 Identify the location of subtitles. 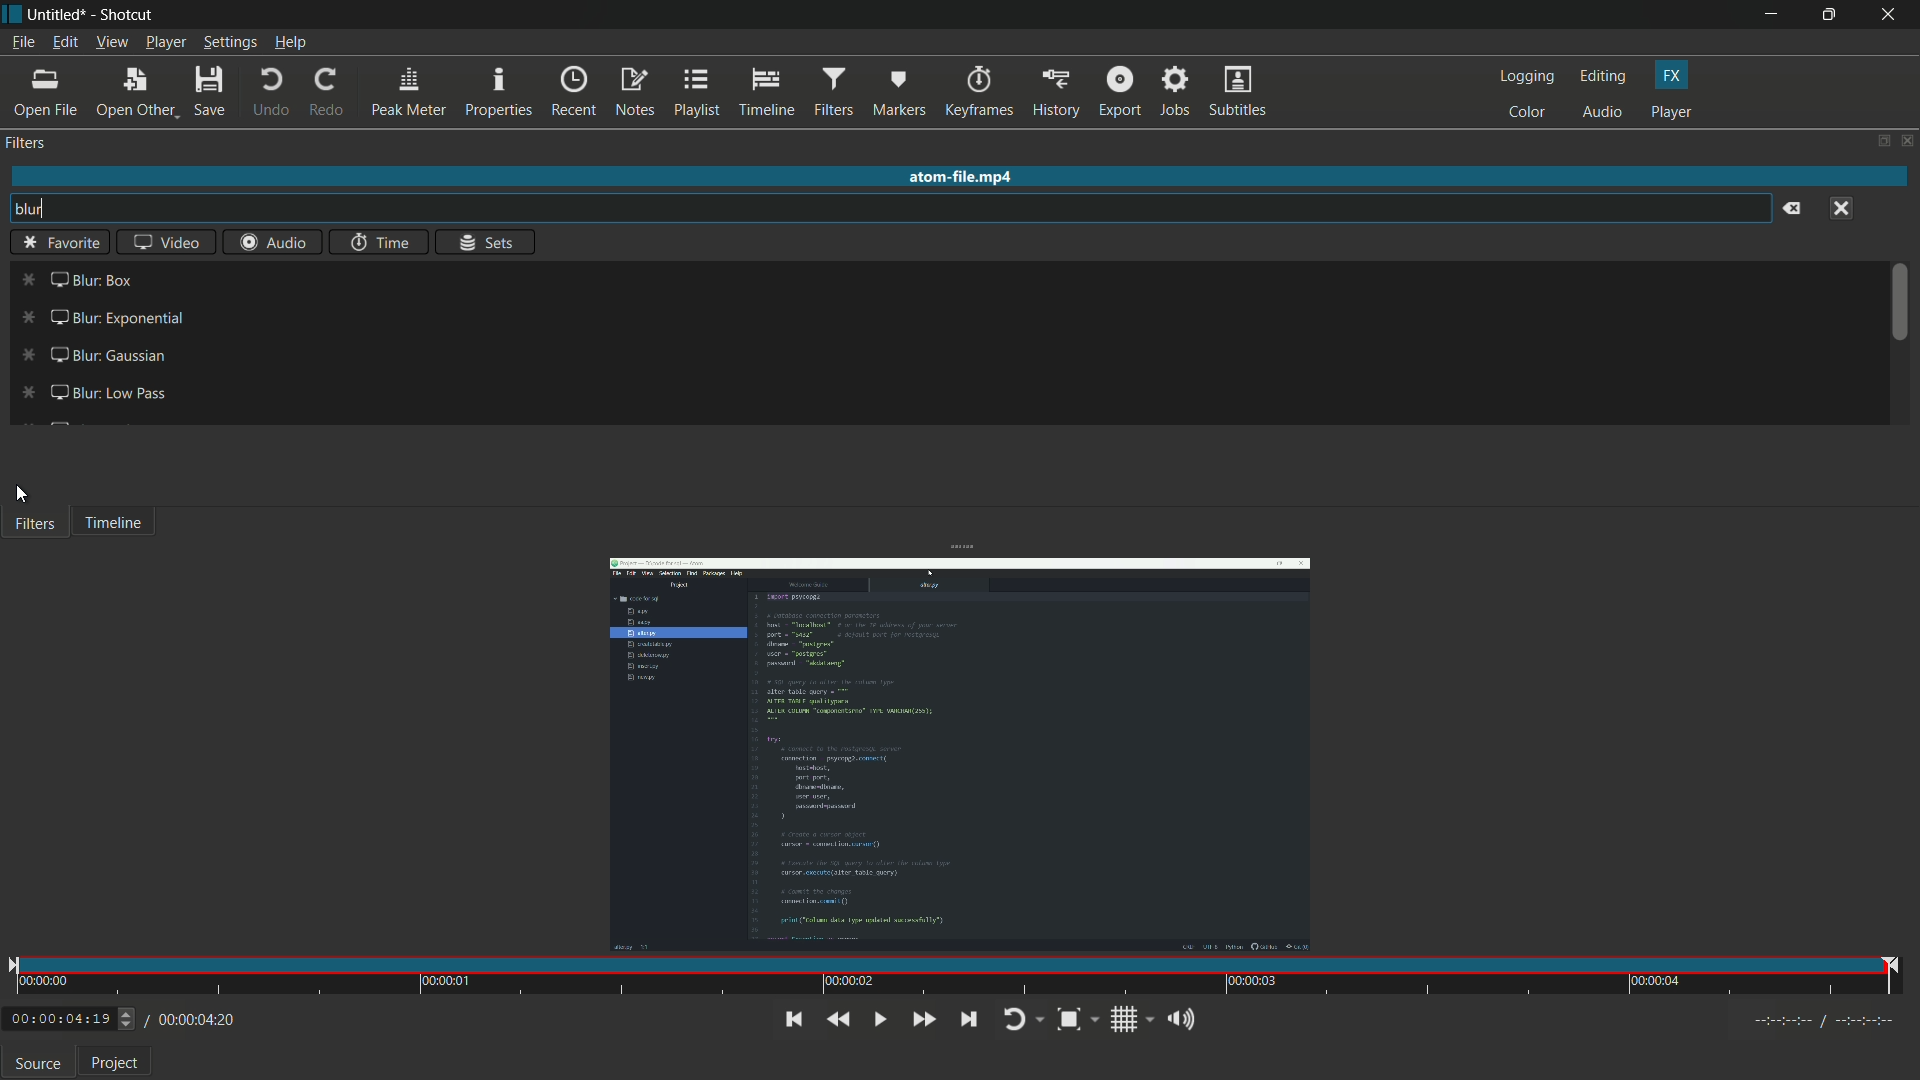
(1237, 93).